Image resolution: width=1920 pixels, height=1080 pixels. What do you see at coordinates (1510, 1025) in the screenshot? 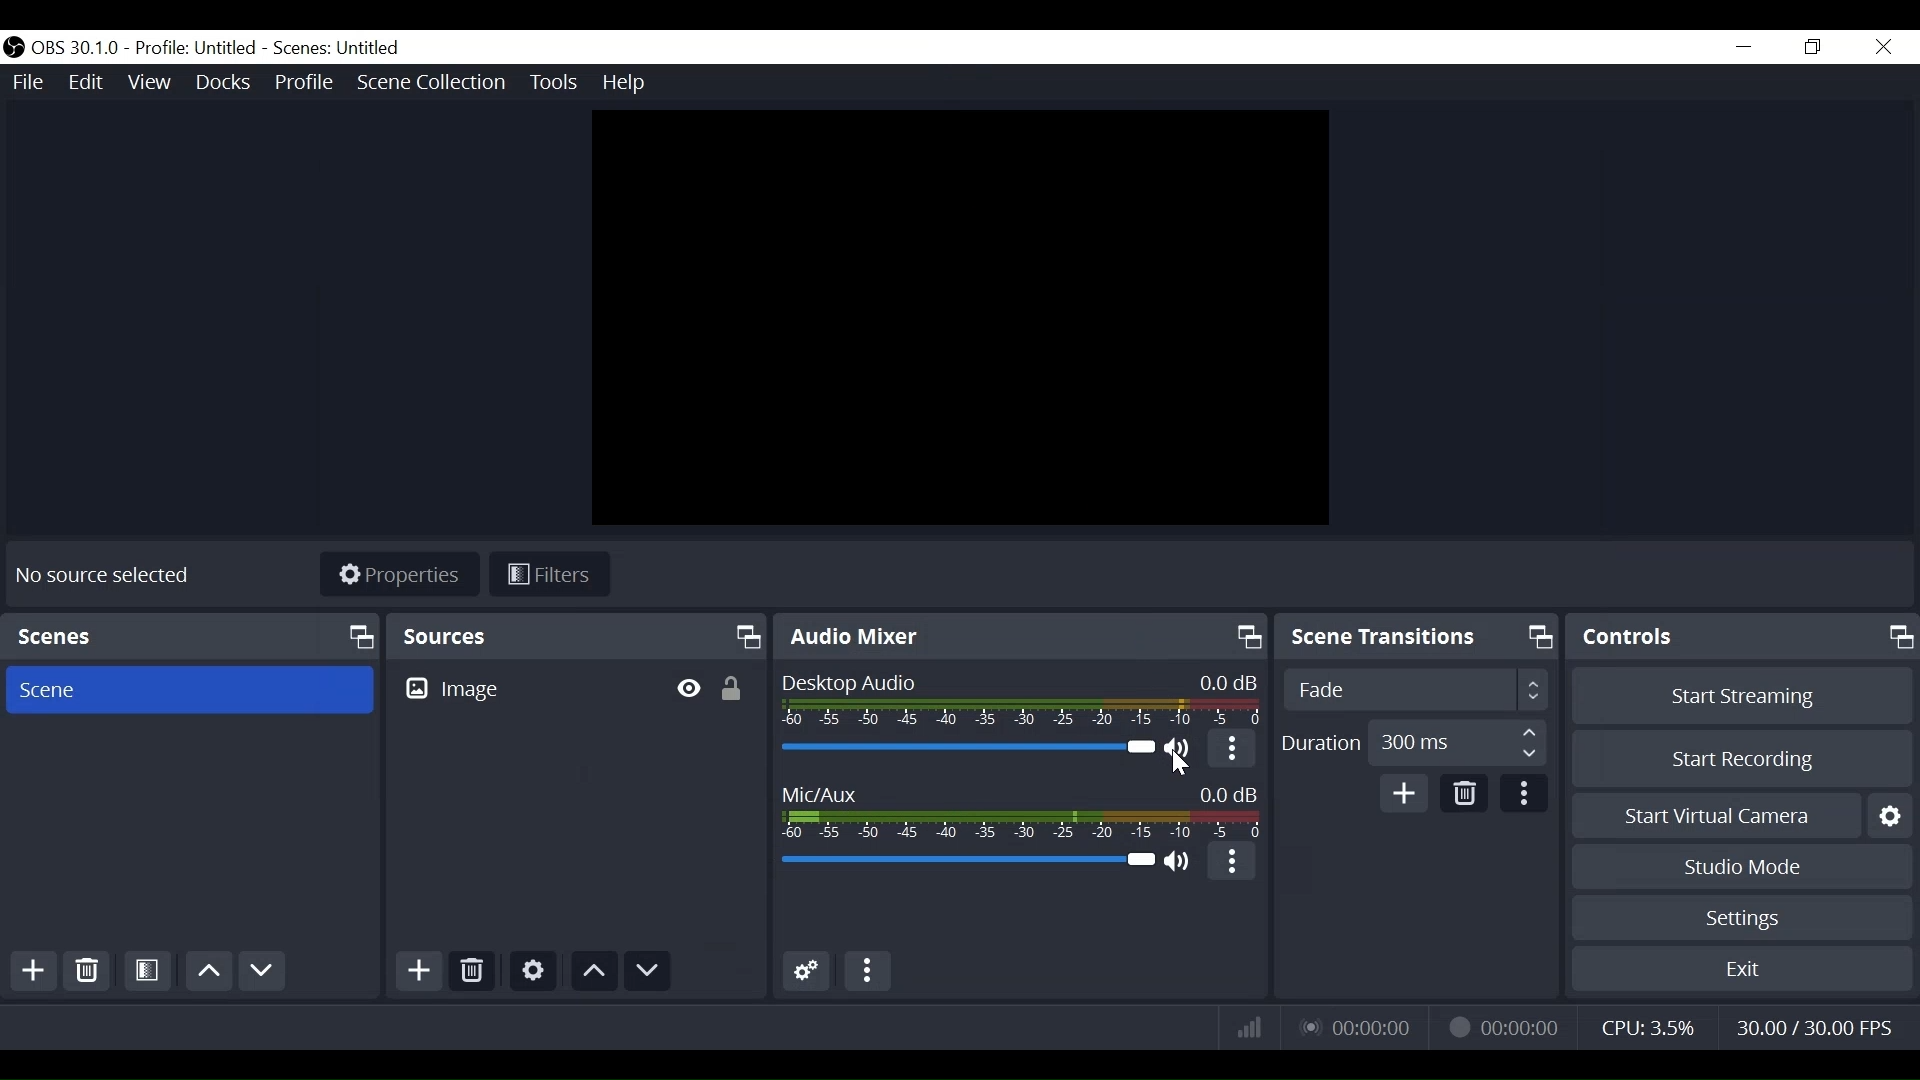
I see `Recording` at bounding box center [1510, 1025].